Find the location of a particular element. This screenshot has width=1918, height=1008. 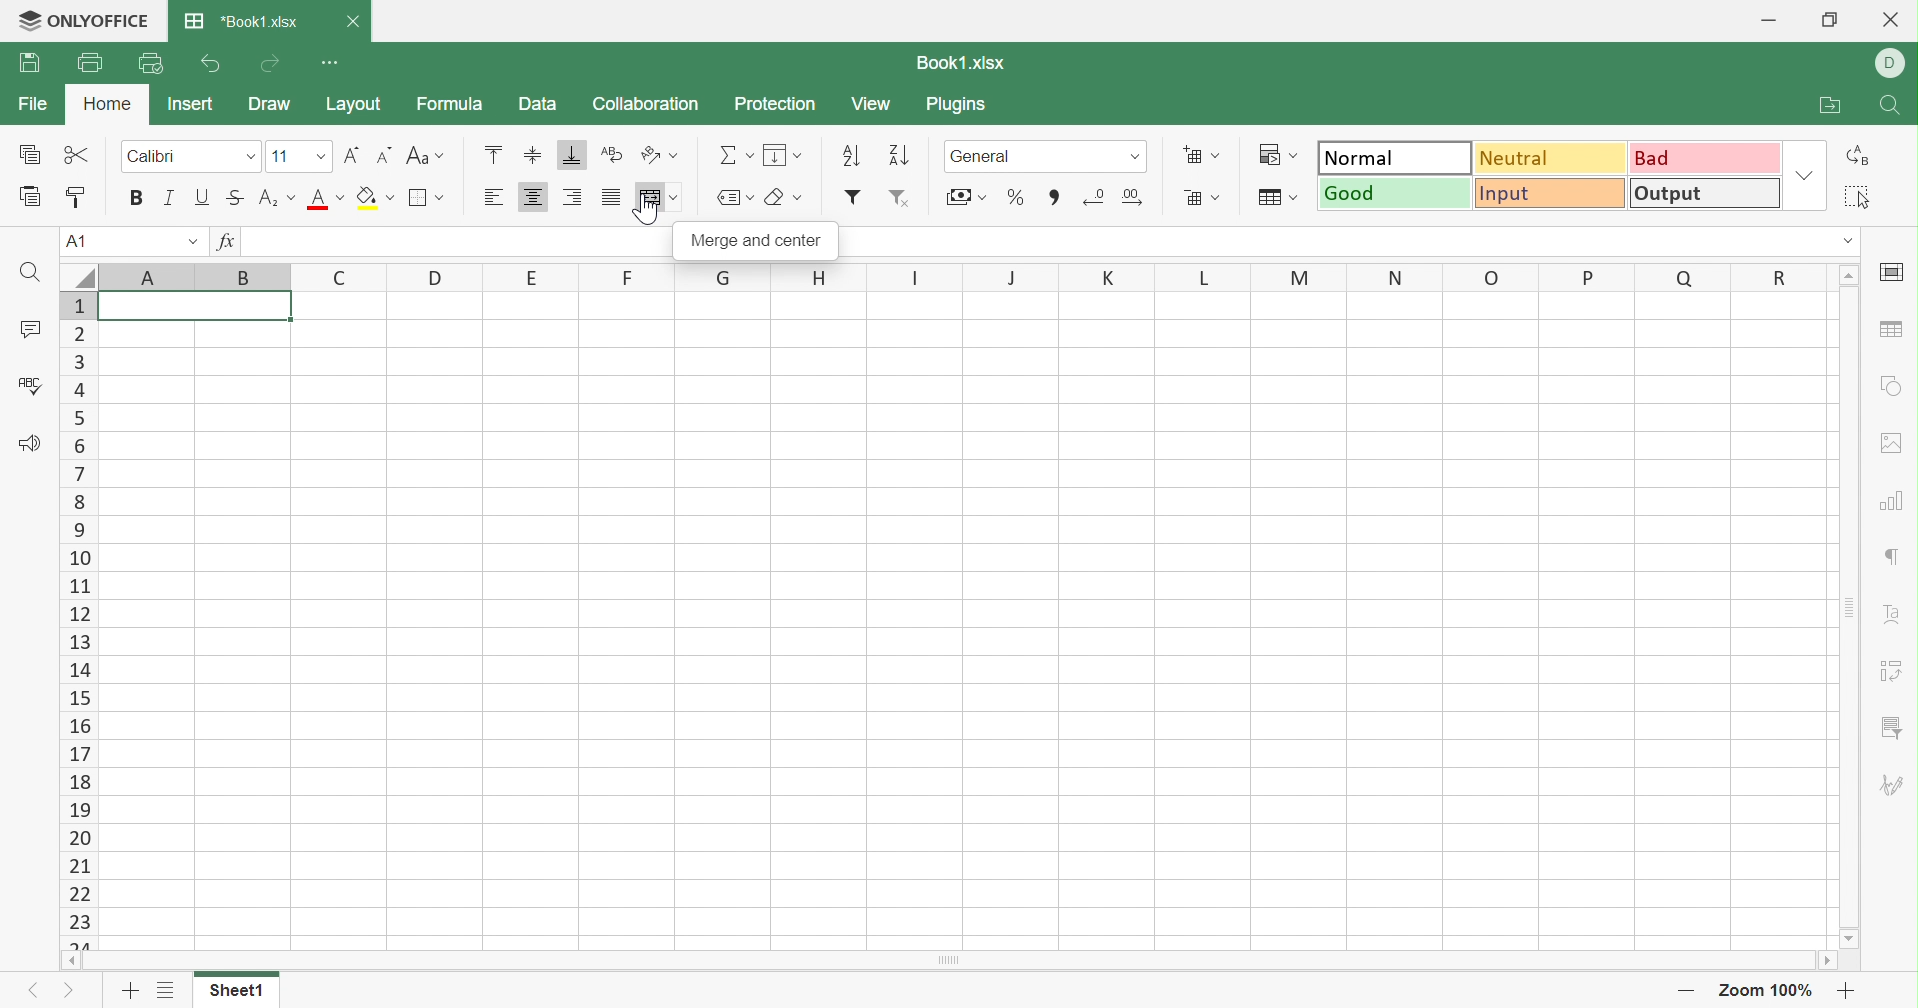

Clear is located at coordinates (782, 199).